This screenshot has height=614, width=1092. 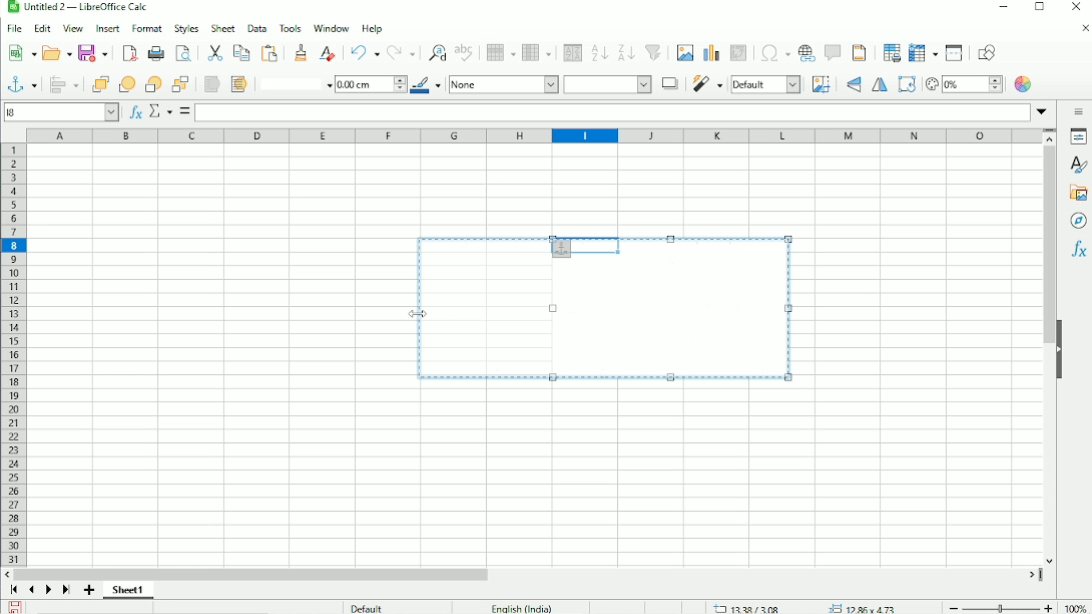 I want to click on Print, so click(x=154, y=54).